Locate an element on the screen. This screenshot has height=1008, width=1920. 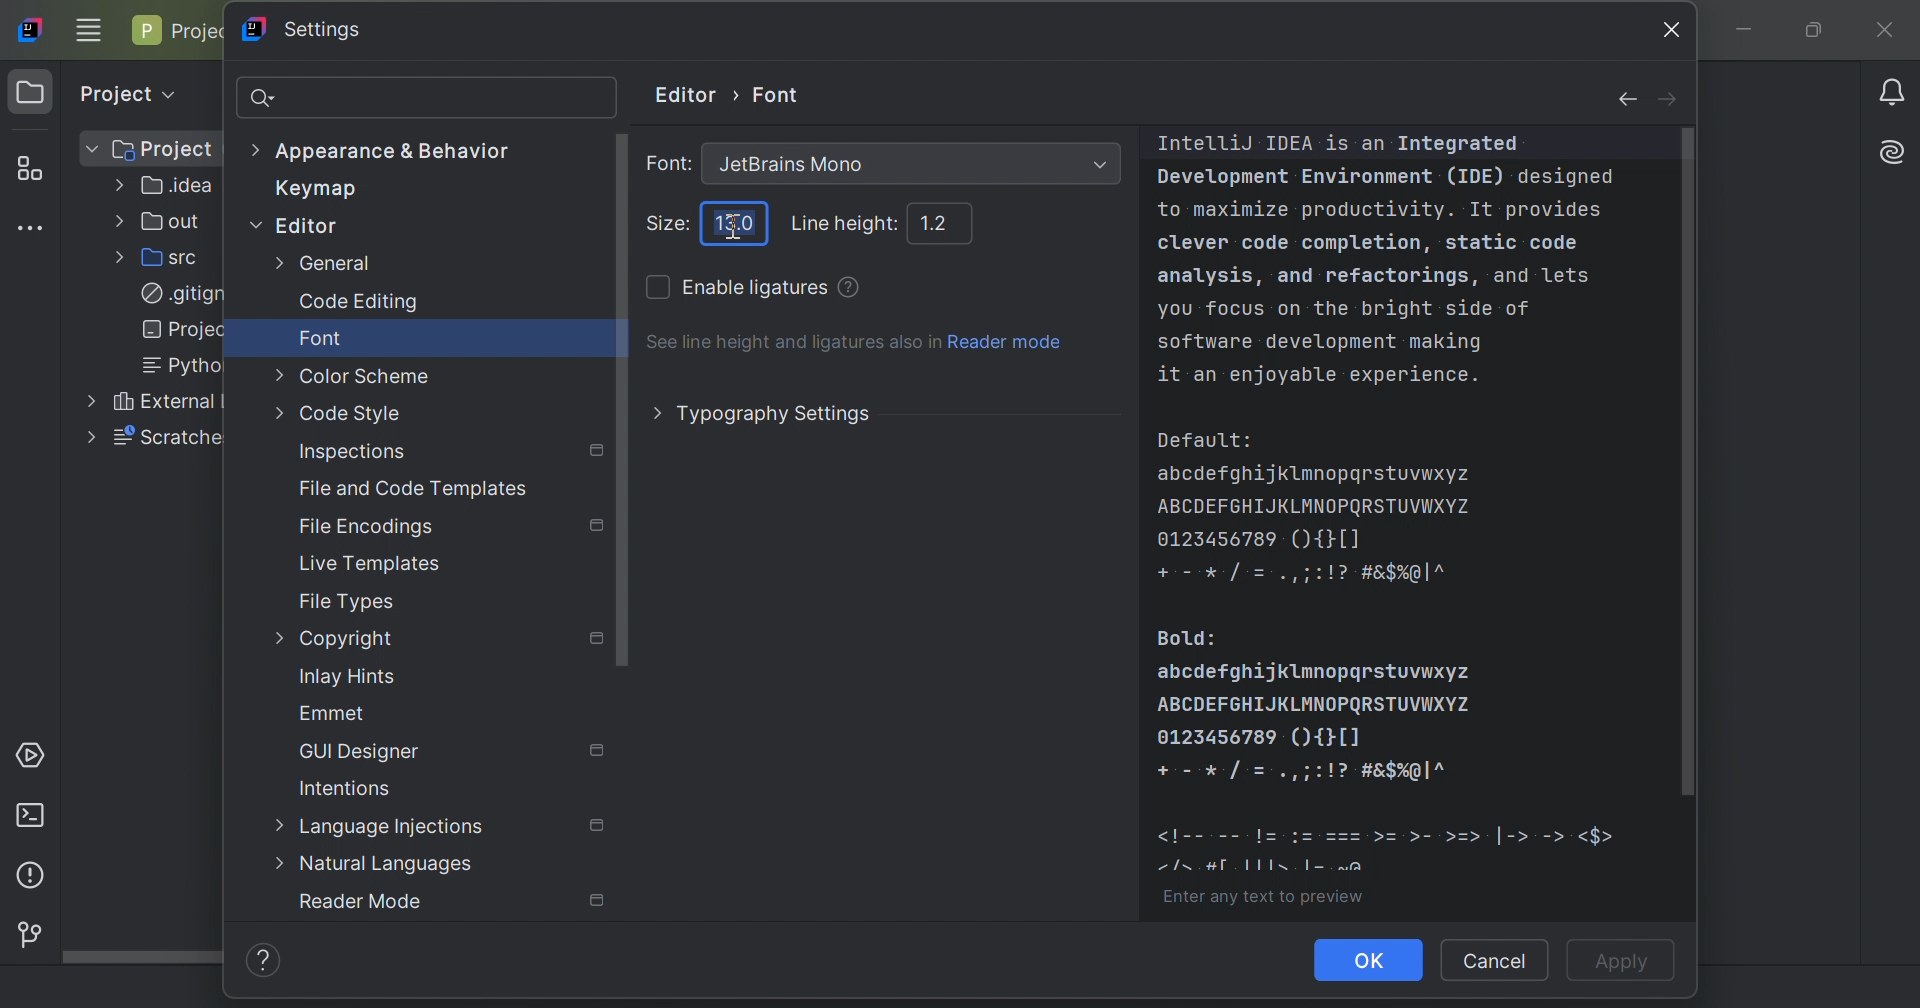
Settings is located at coordinates (316, 30).